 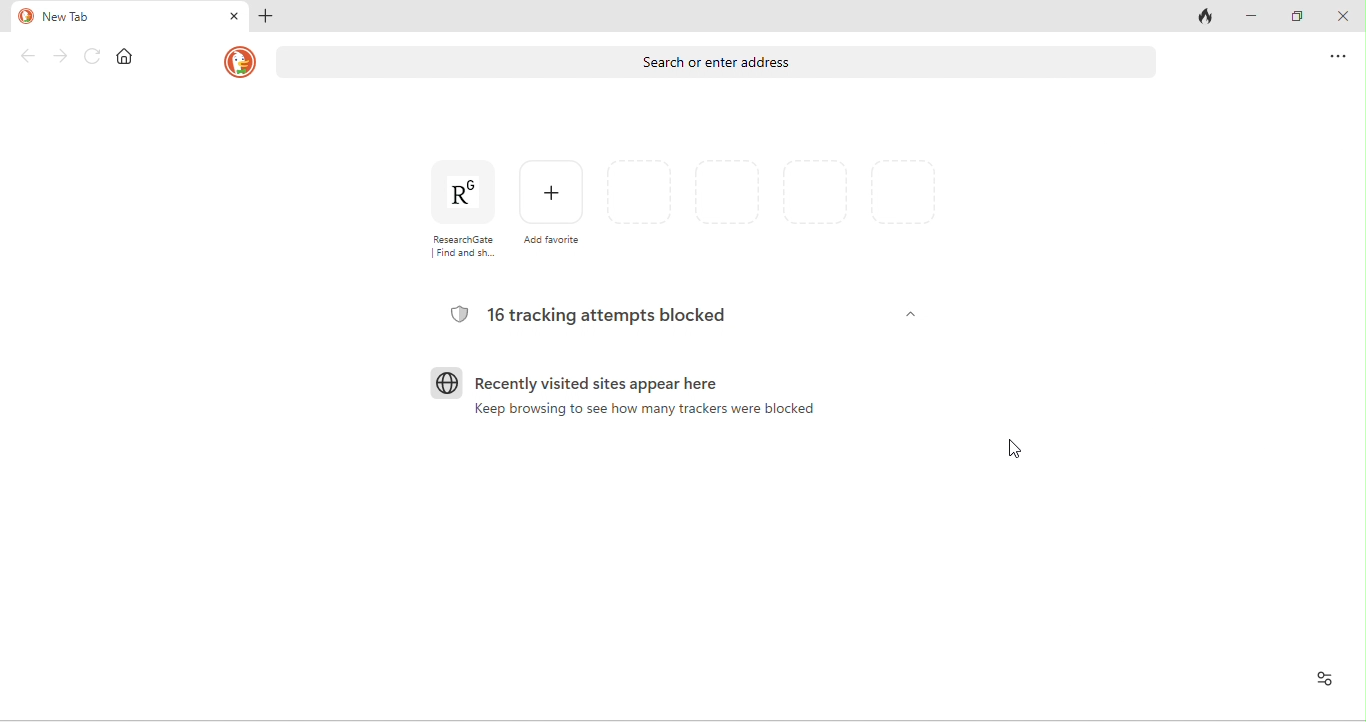 I want to click on close, so click(x=1342, y=19).